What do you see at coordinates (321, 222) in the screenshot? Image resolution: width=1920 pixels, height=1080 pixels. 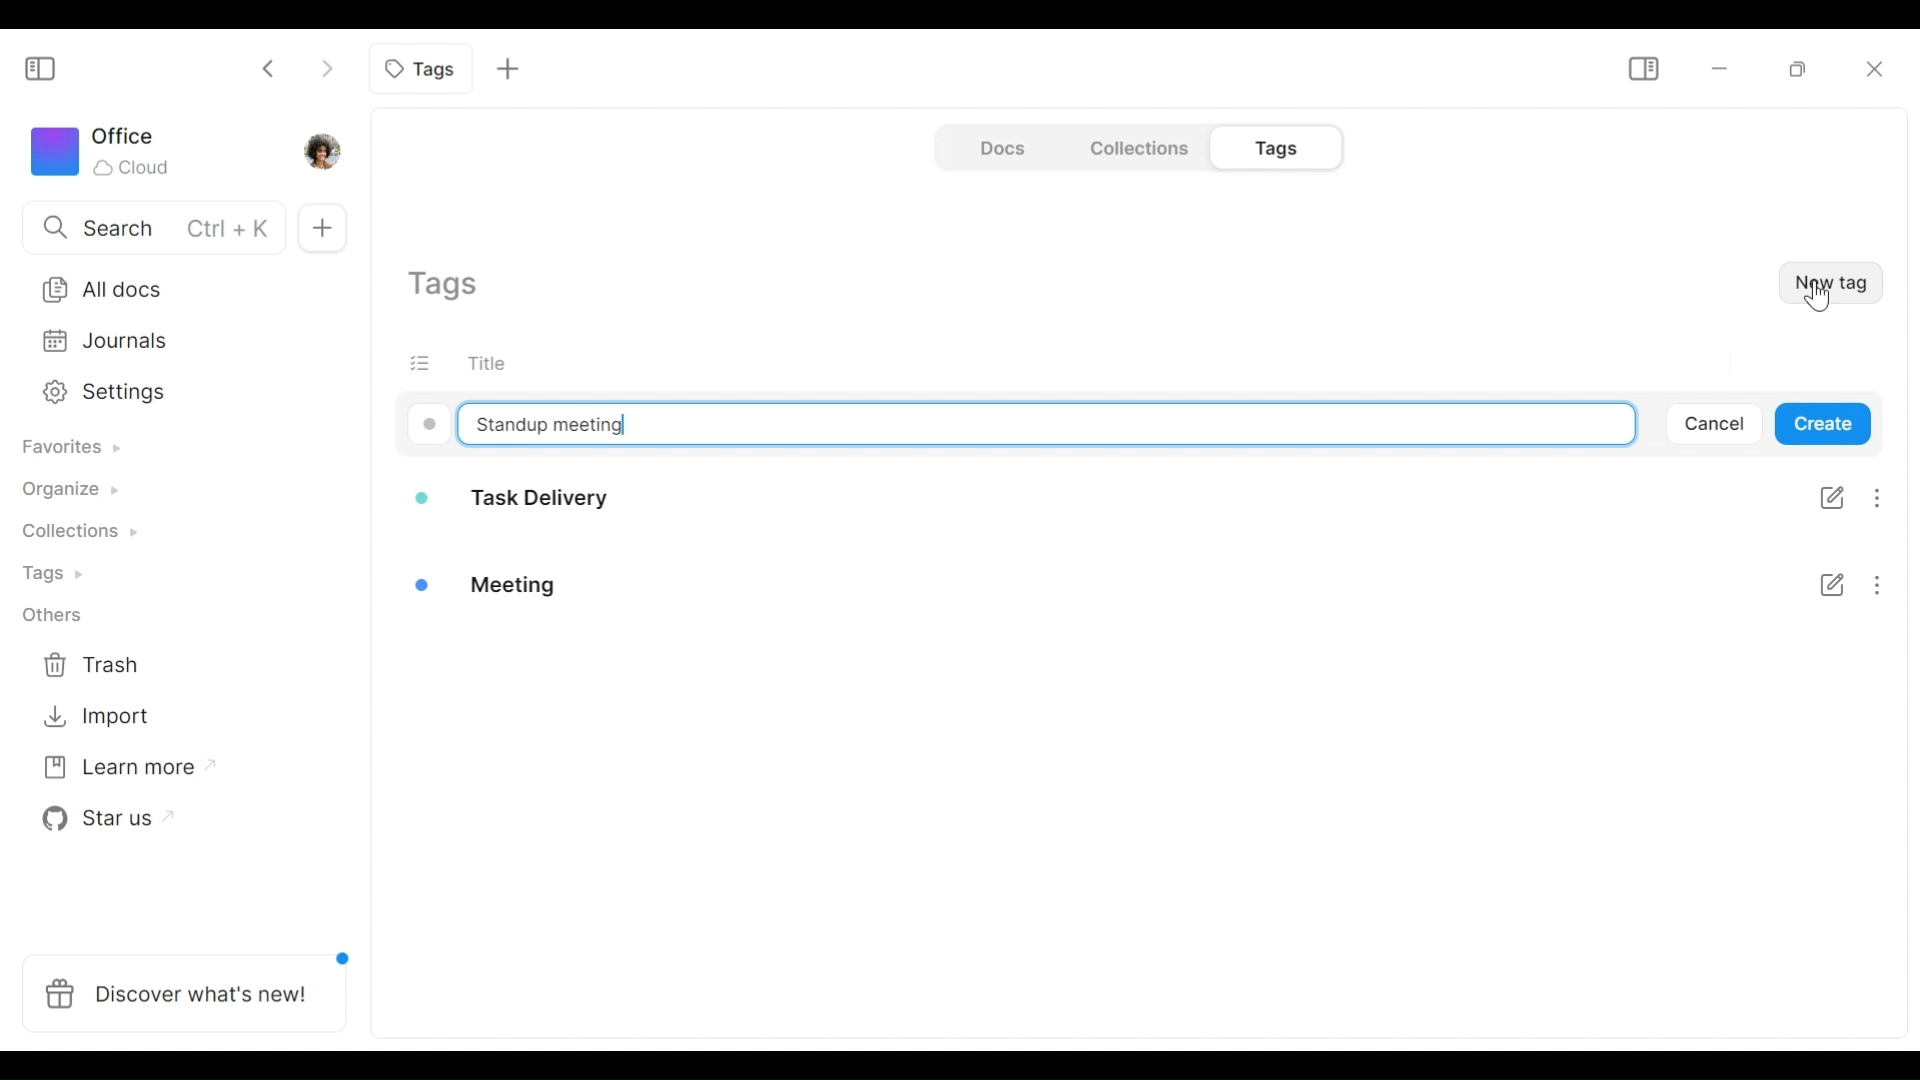 I see `New documents` at bounding box center [321, 222].